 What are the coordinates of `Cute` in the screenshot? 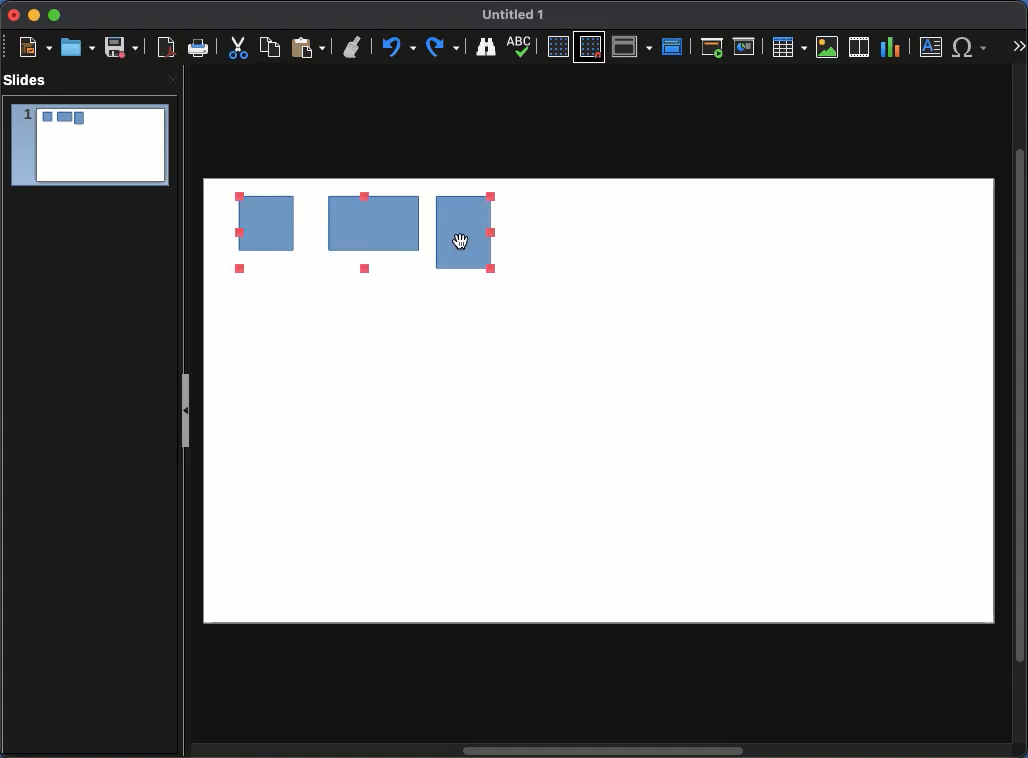 It's located at (240, 50).